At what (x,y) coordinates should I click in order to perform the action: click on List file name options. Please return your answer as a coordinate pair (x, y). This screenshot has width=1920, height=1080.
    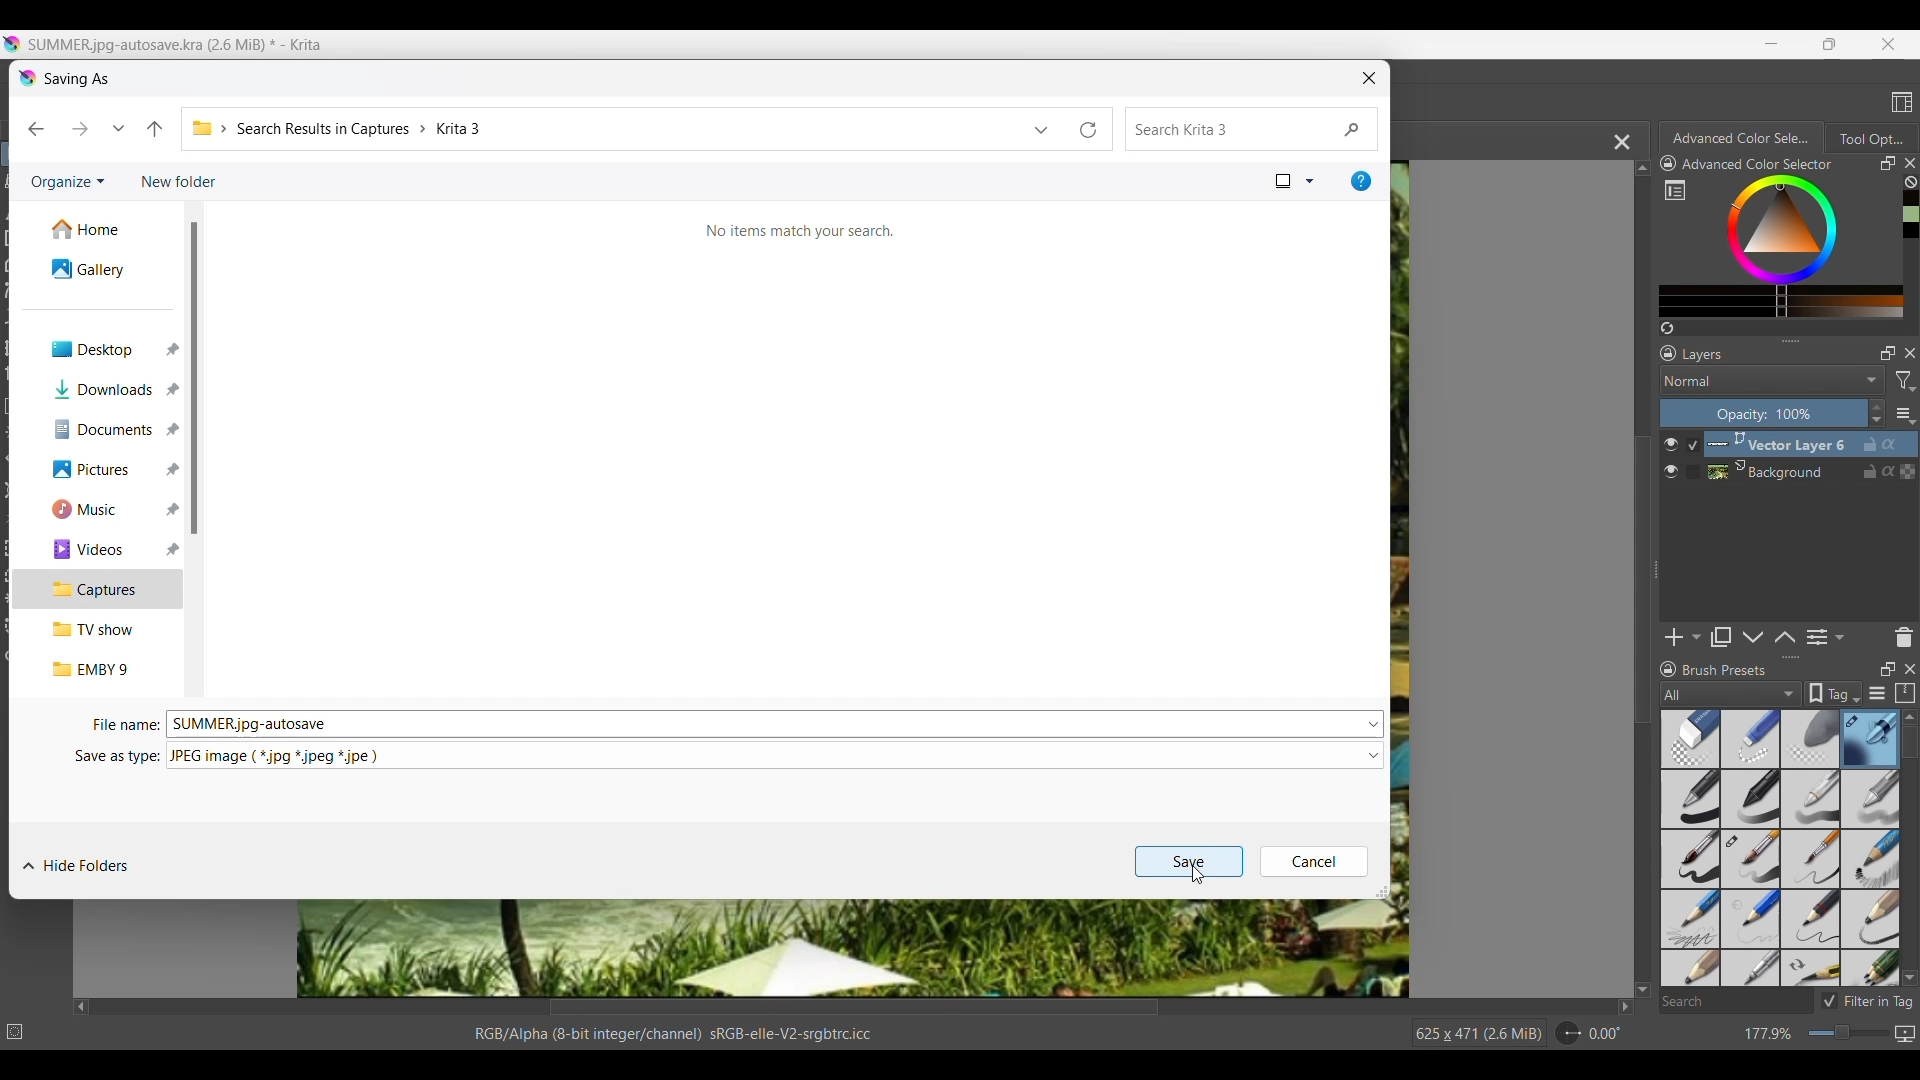
    Looking at the image, I should click on (1374, 724).